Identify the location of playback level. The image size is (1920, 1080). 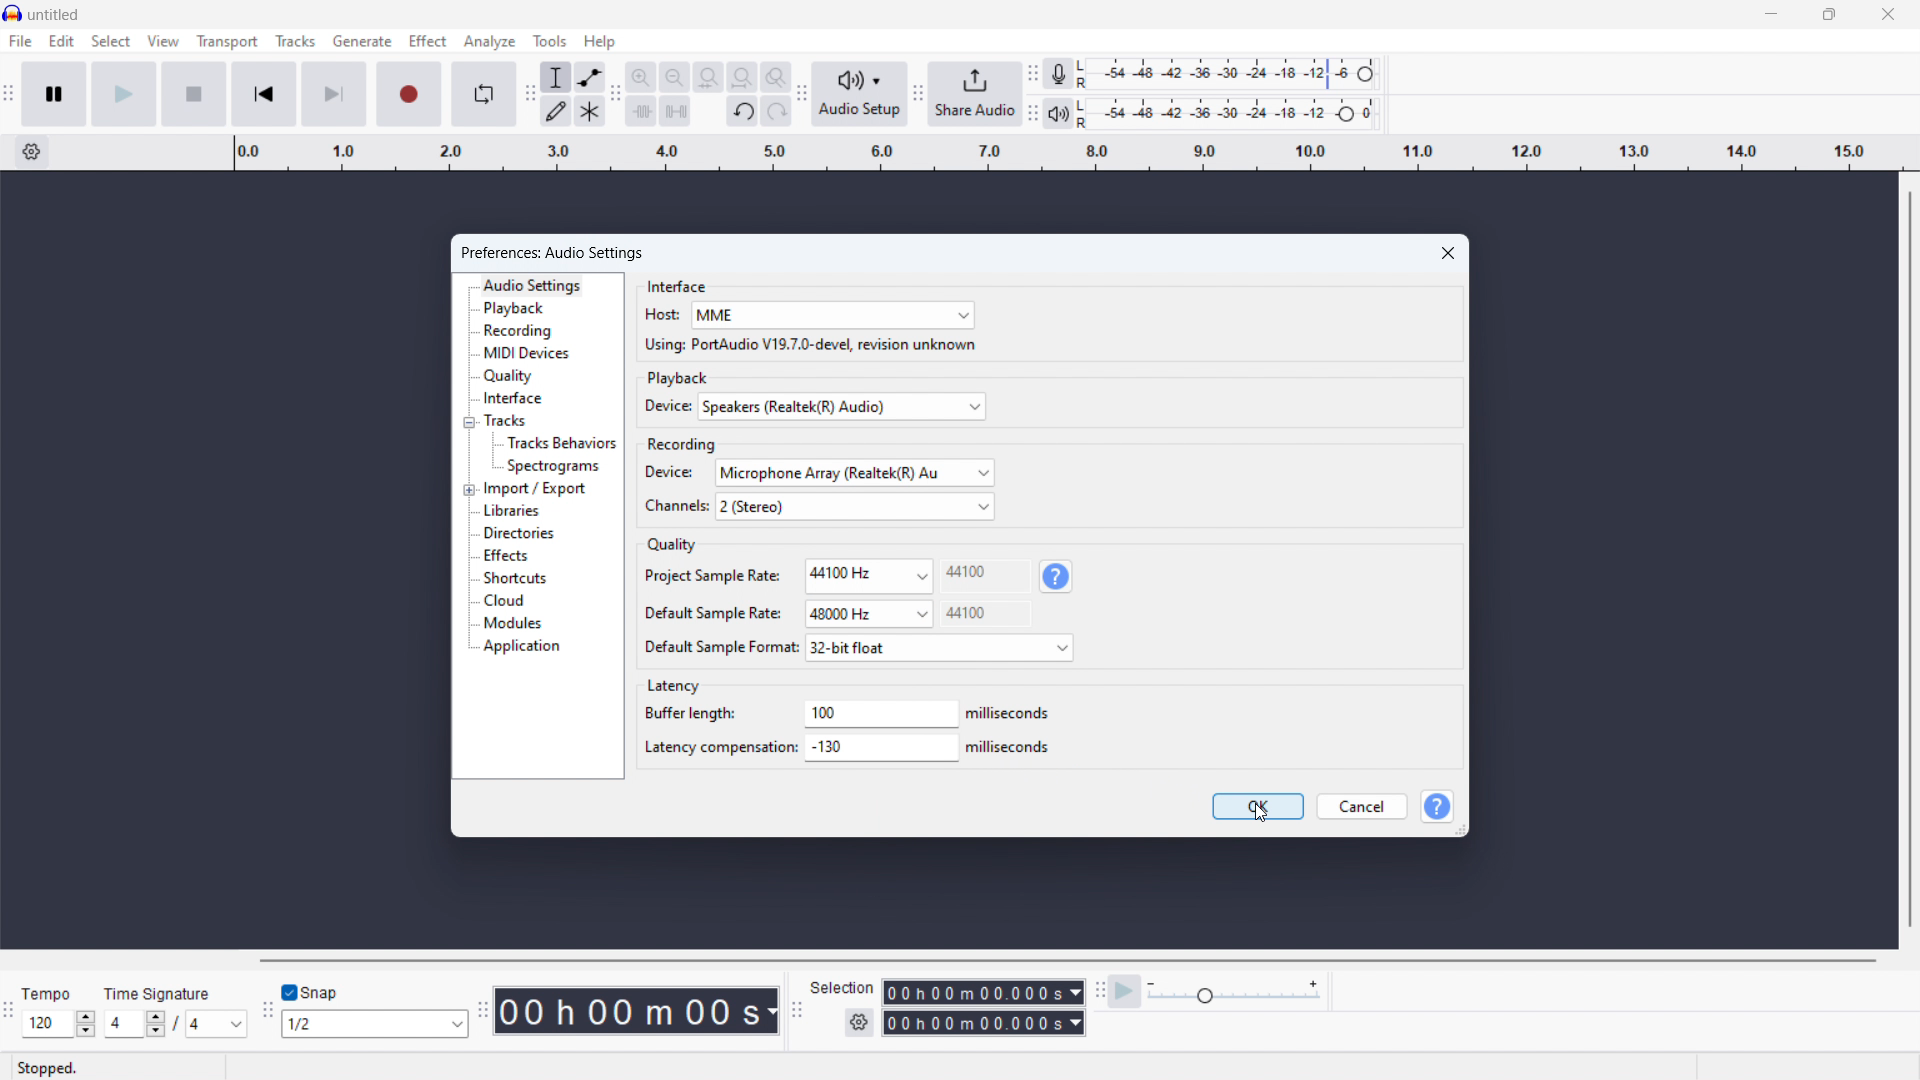
(1233, 113).